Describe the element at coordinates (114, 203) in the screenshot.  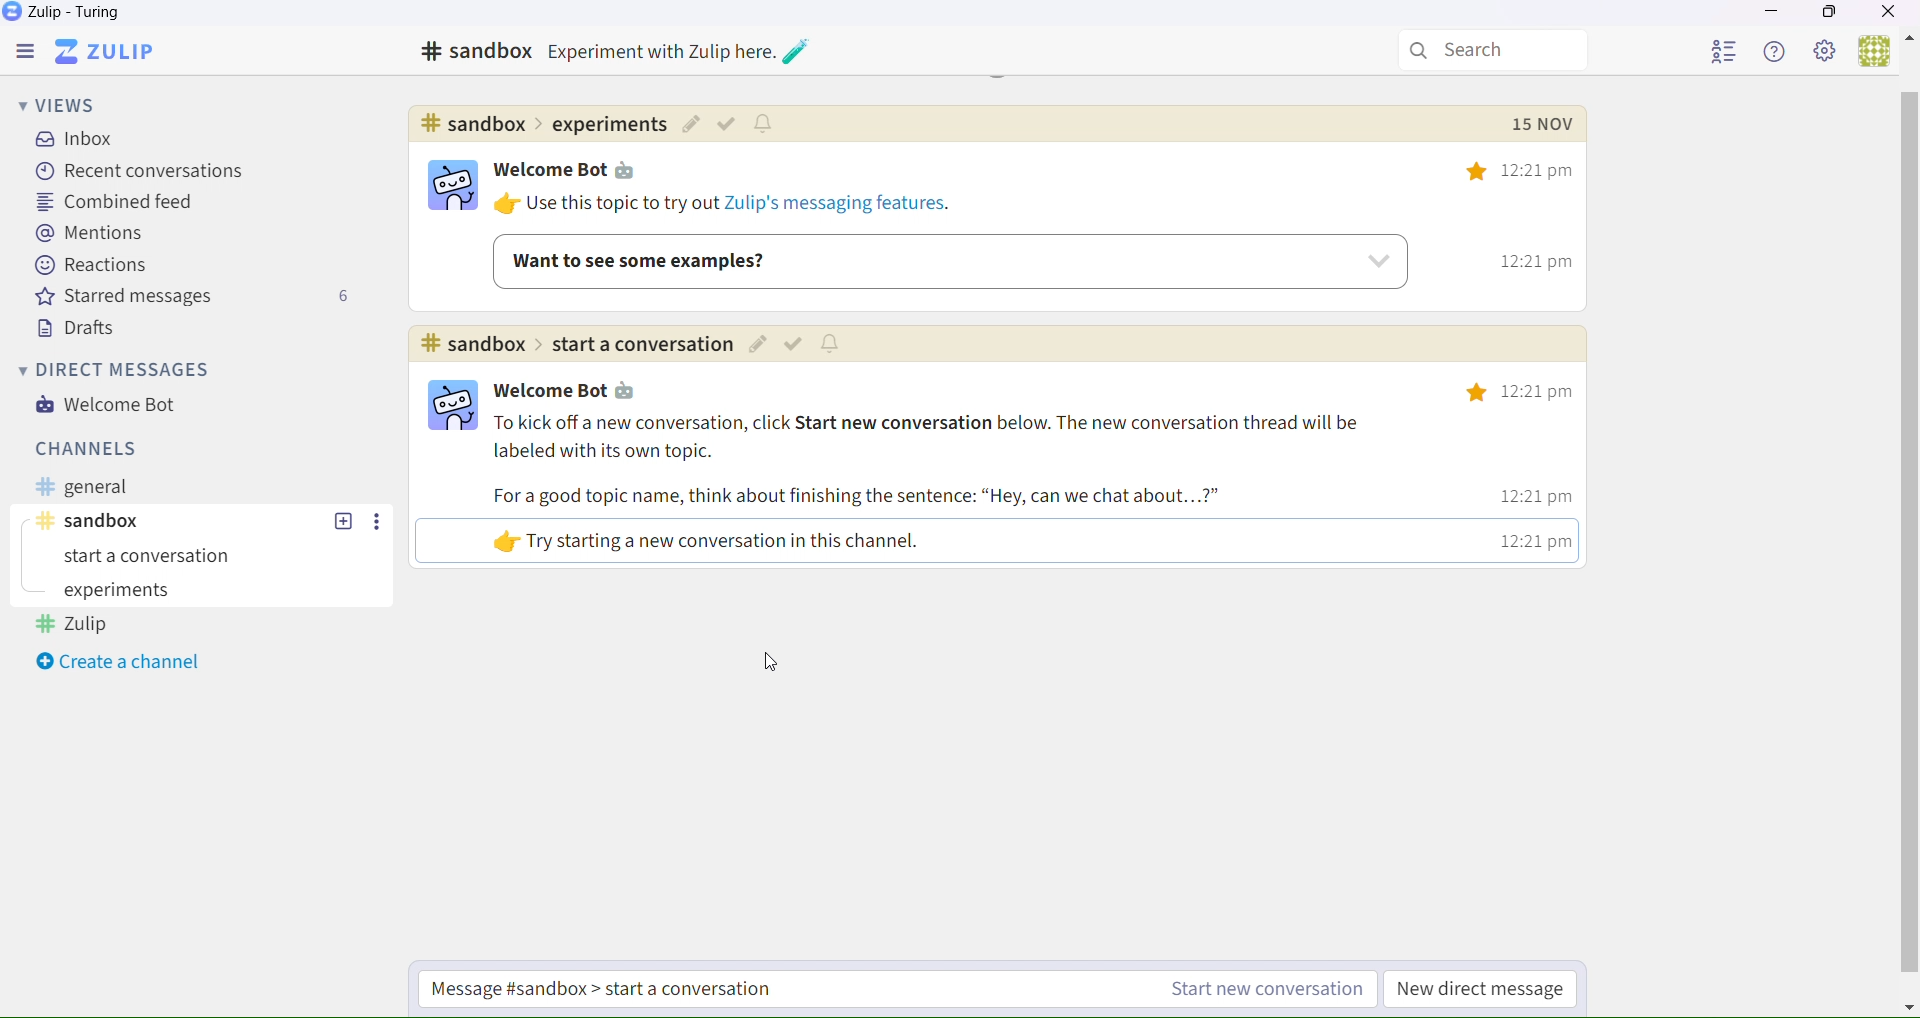
I see `Combined feed` at that location.